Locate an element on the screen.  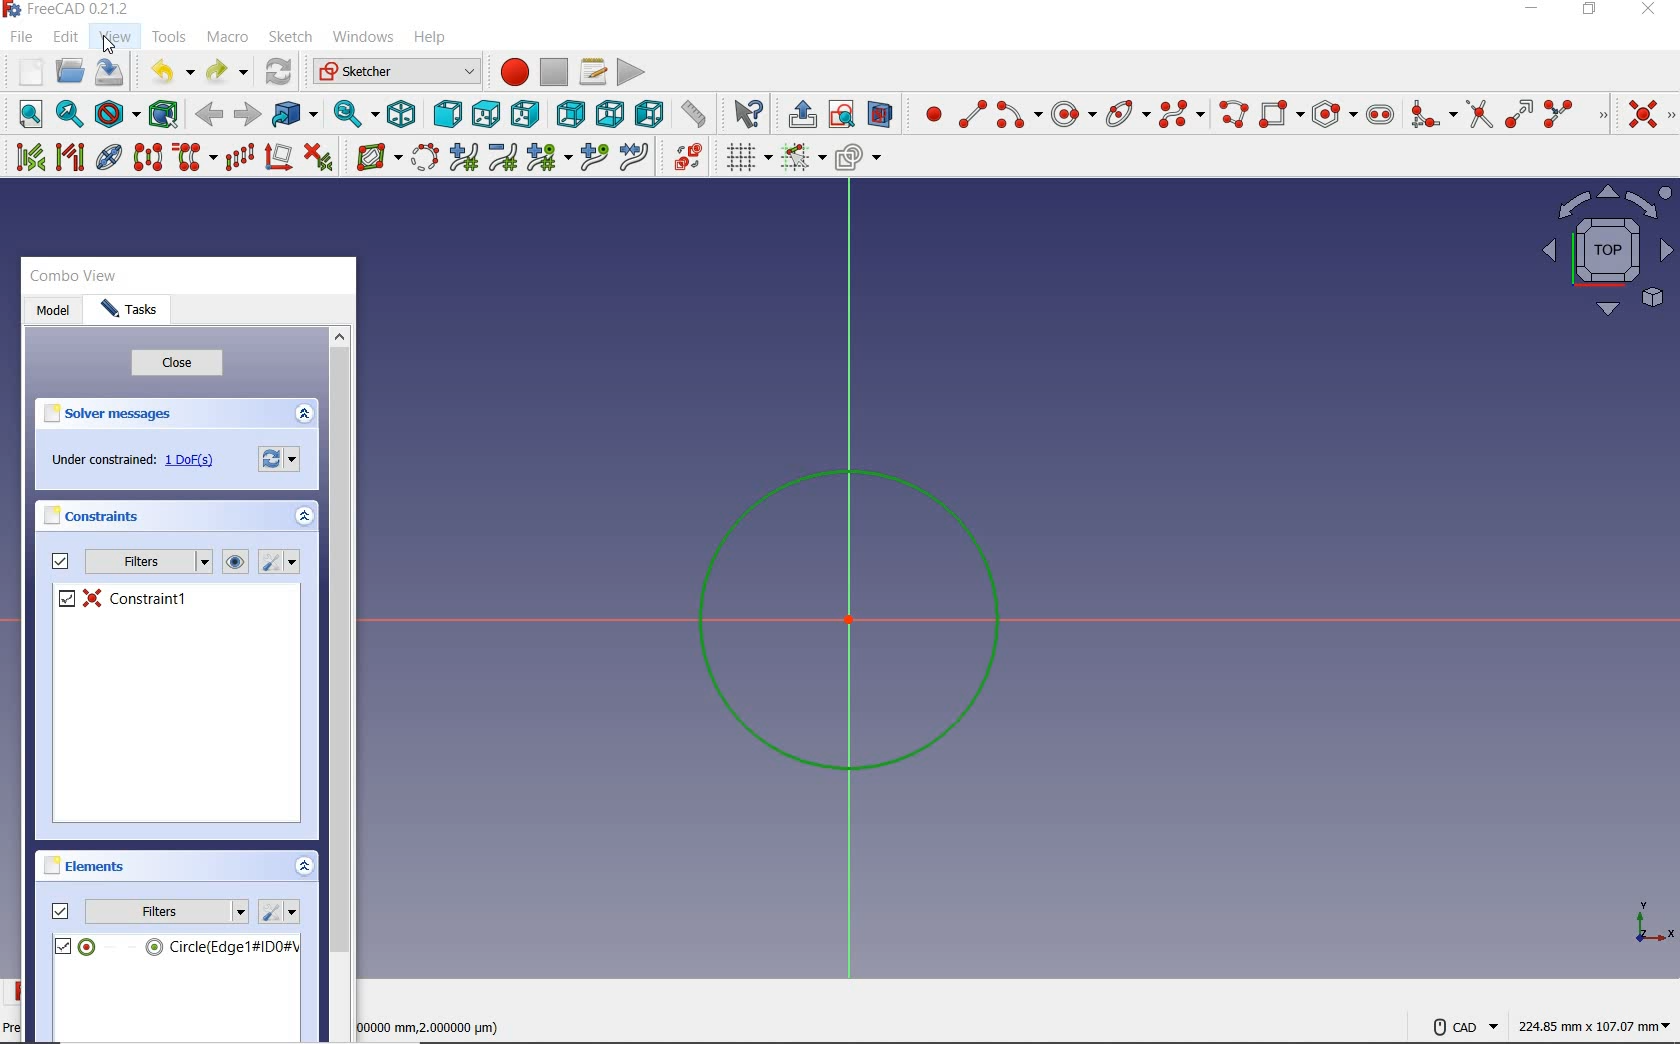
file is located at coordinates (24, 37).